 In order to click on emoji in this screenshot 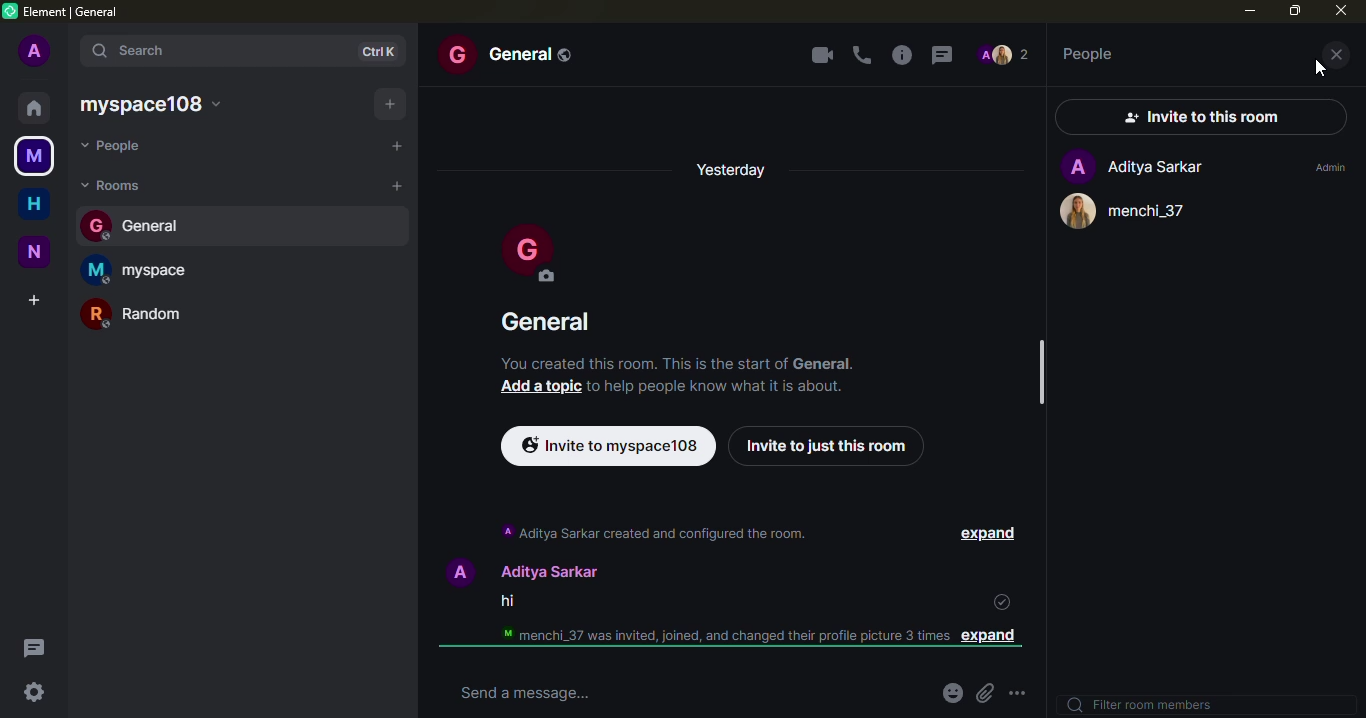, I will do `click(954, 693)`.